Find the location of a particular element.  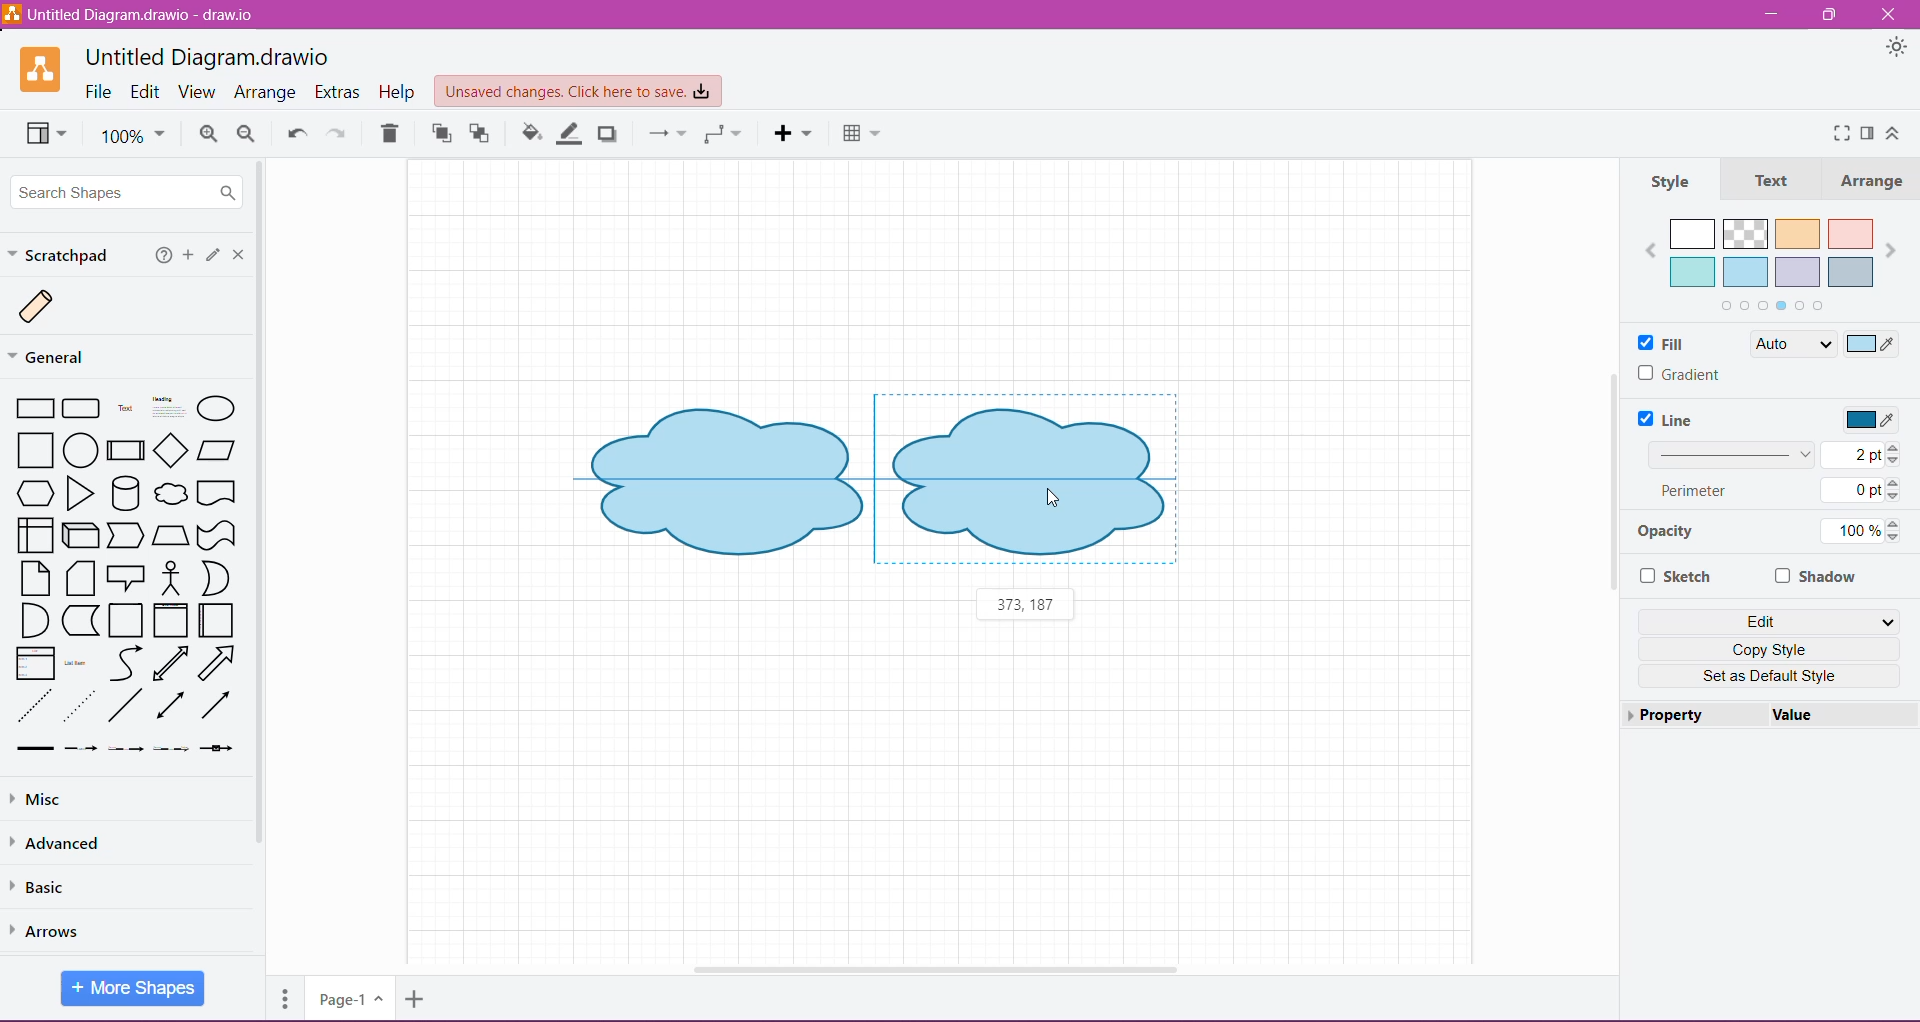

View is located at coordinates (49, 135).